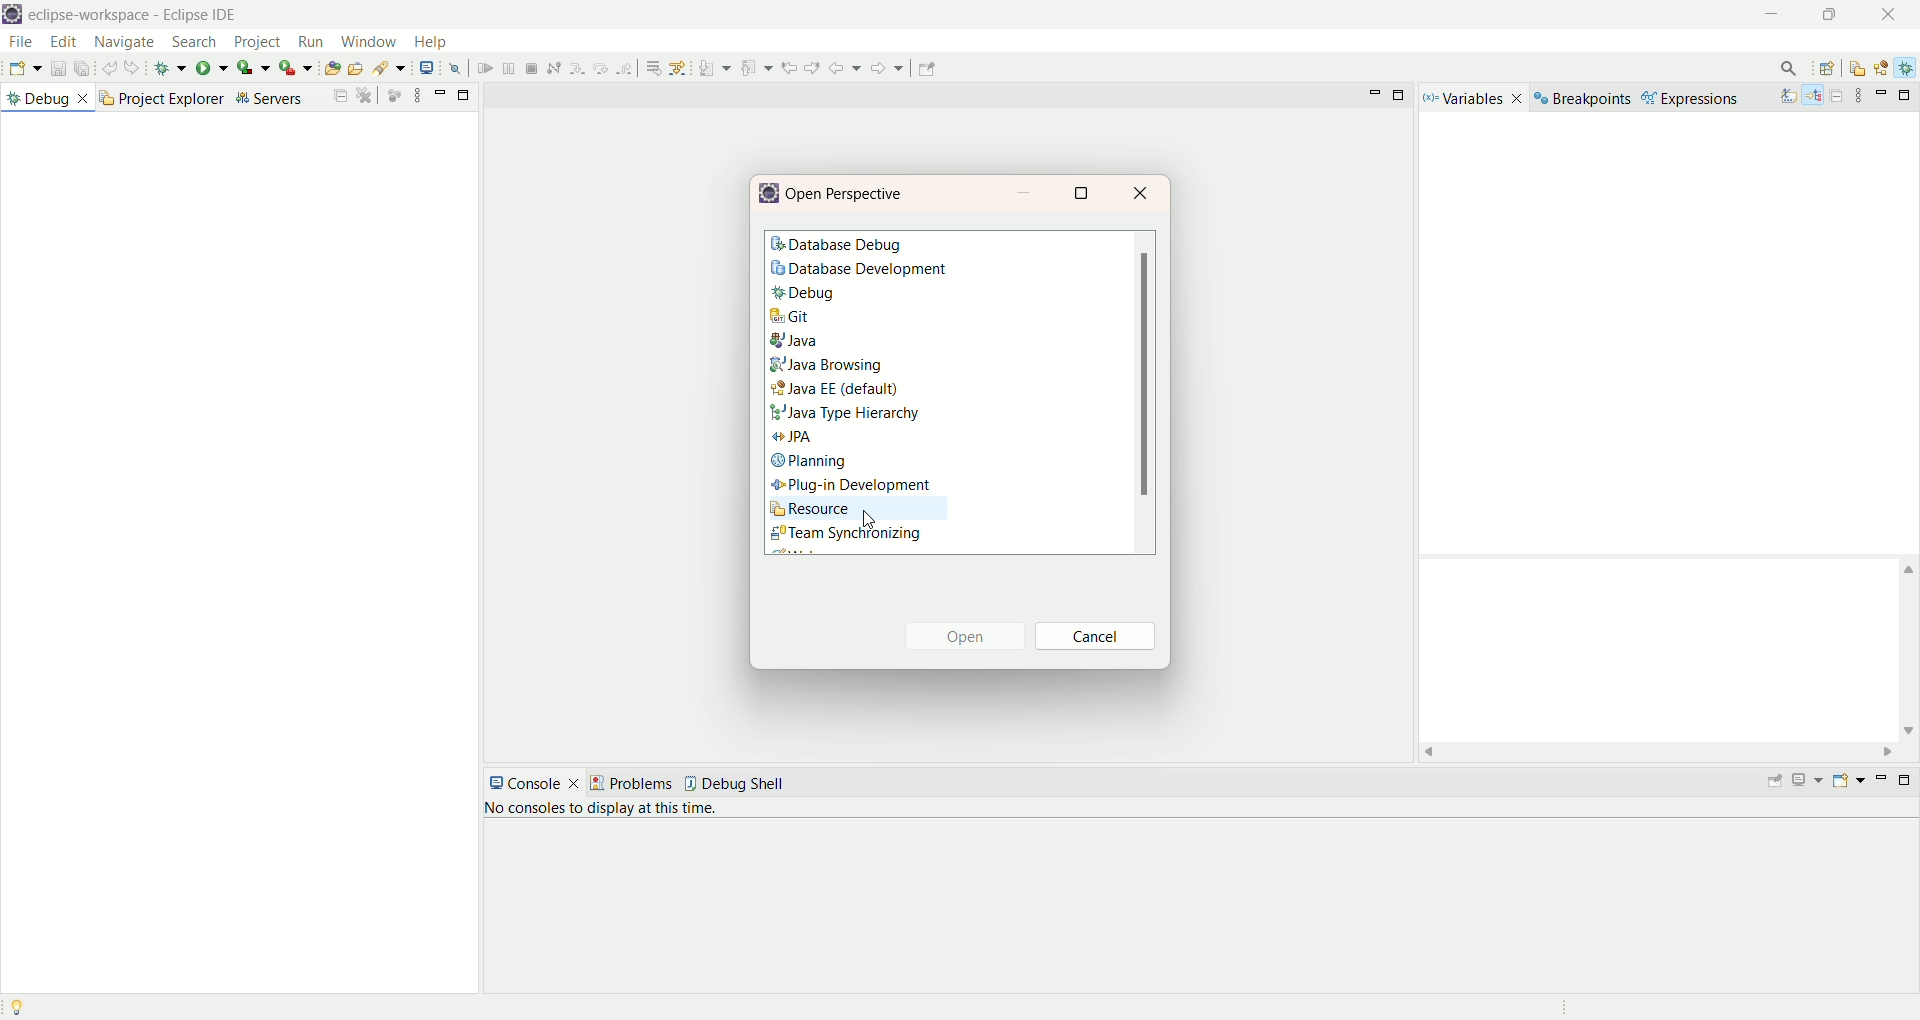  I want to click on maximize, so click(1908, 96).